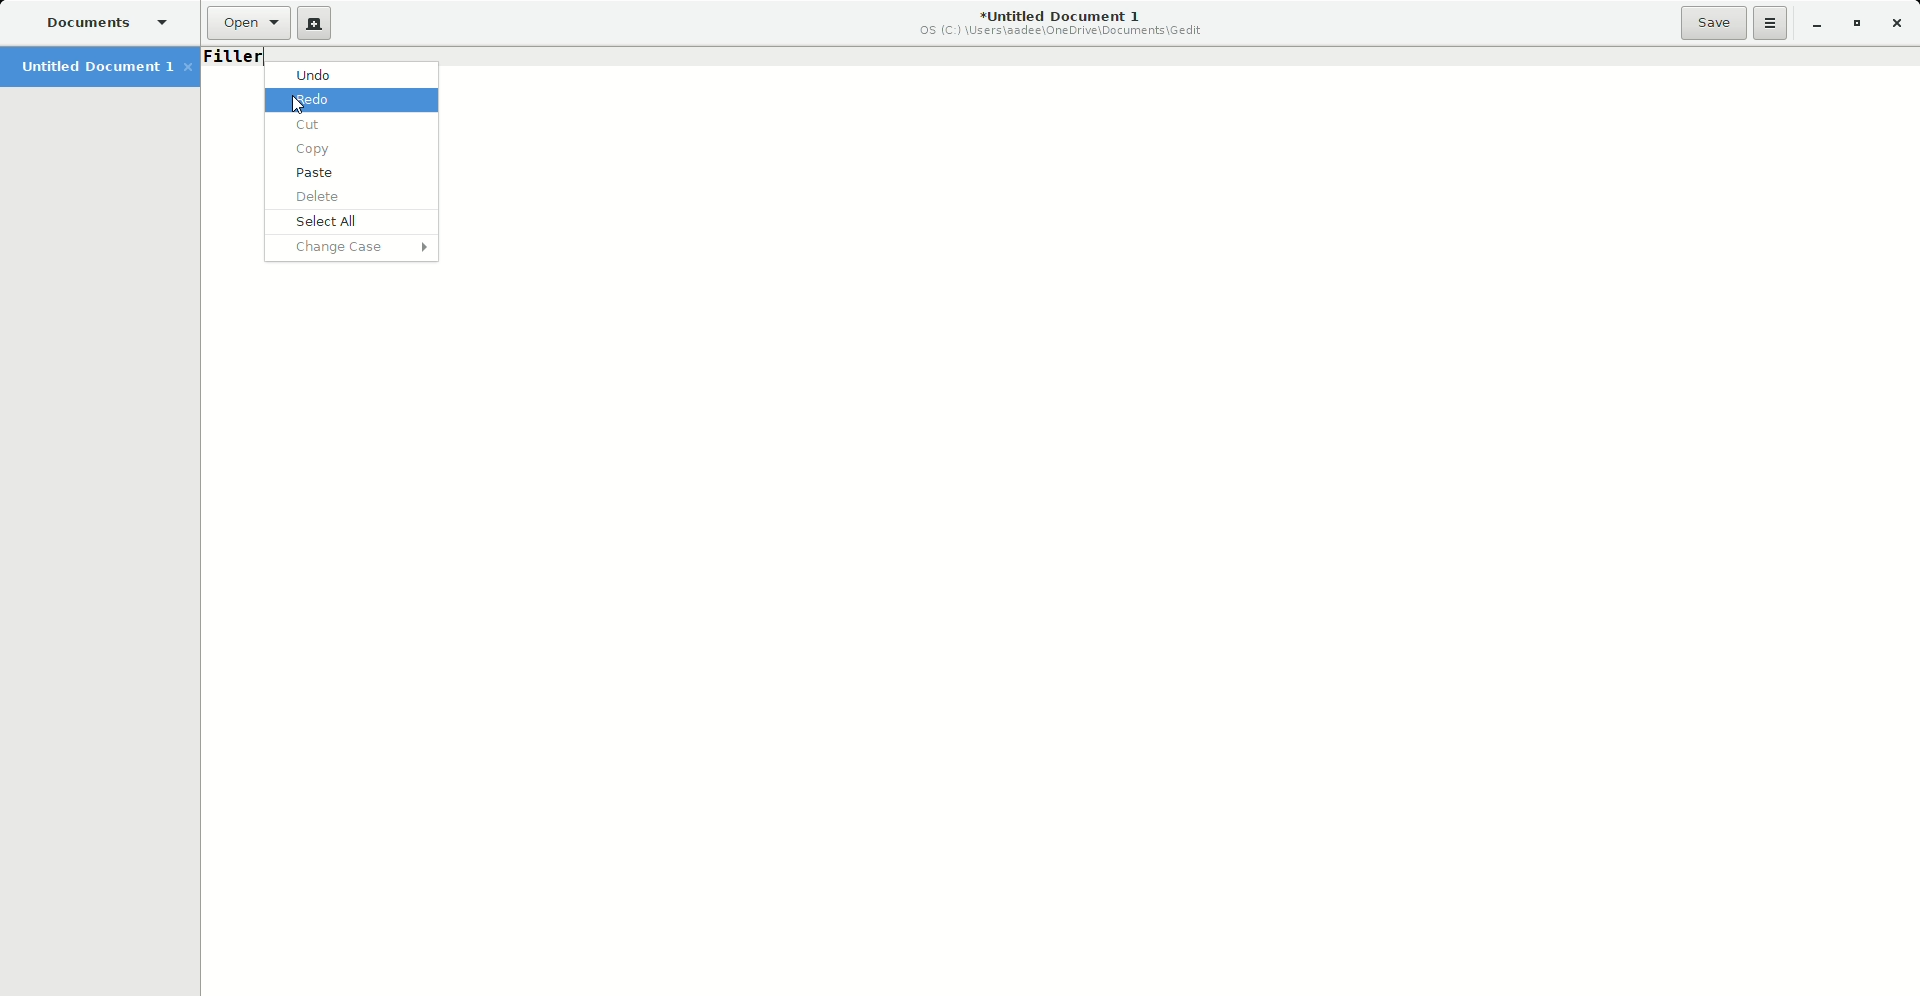 Image resolution: width=1920 pixels, height=996 pixels. Describe the element at coordinates (302, 107) in the screenshot. I see `Cursor` at that location.